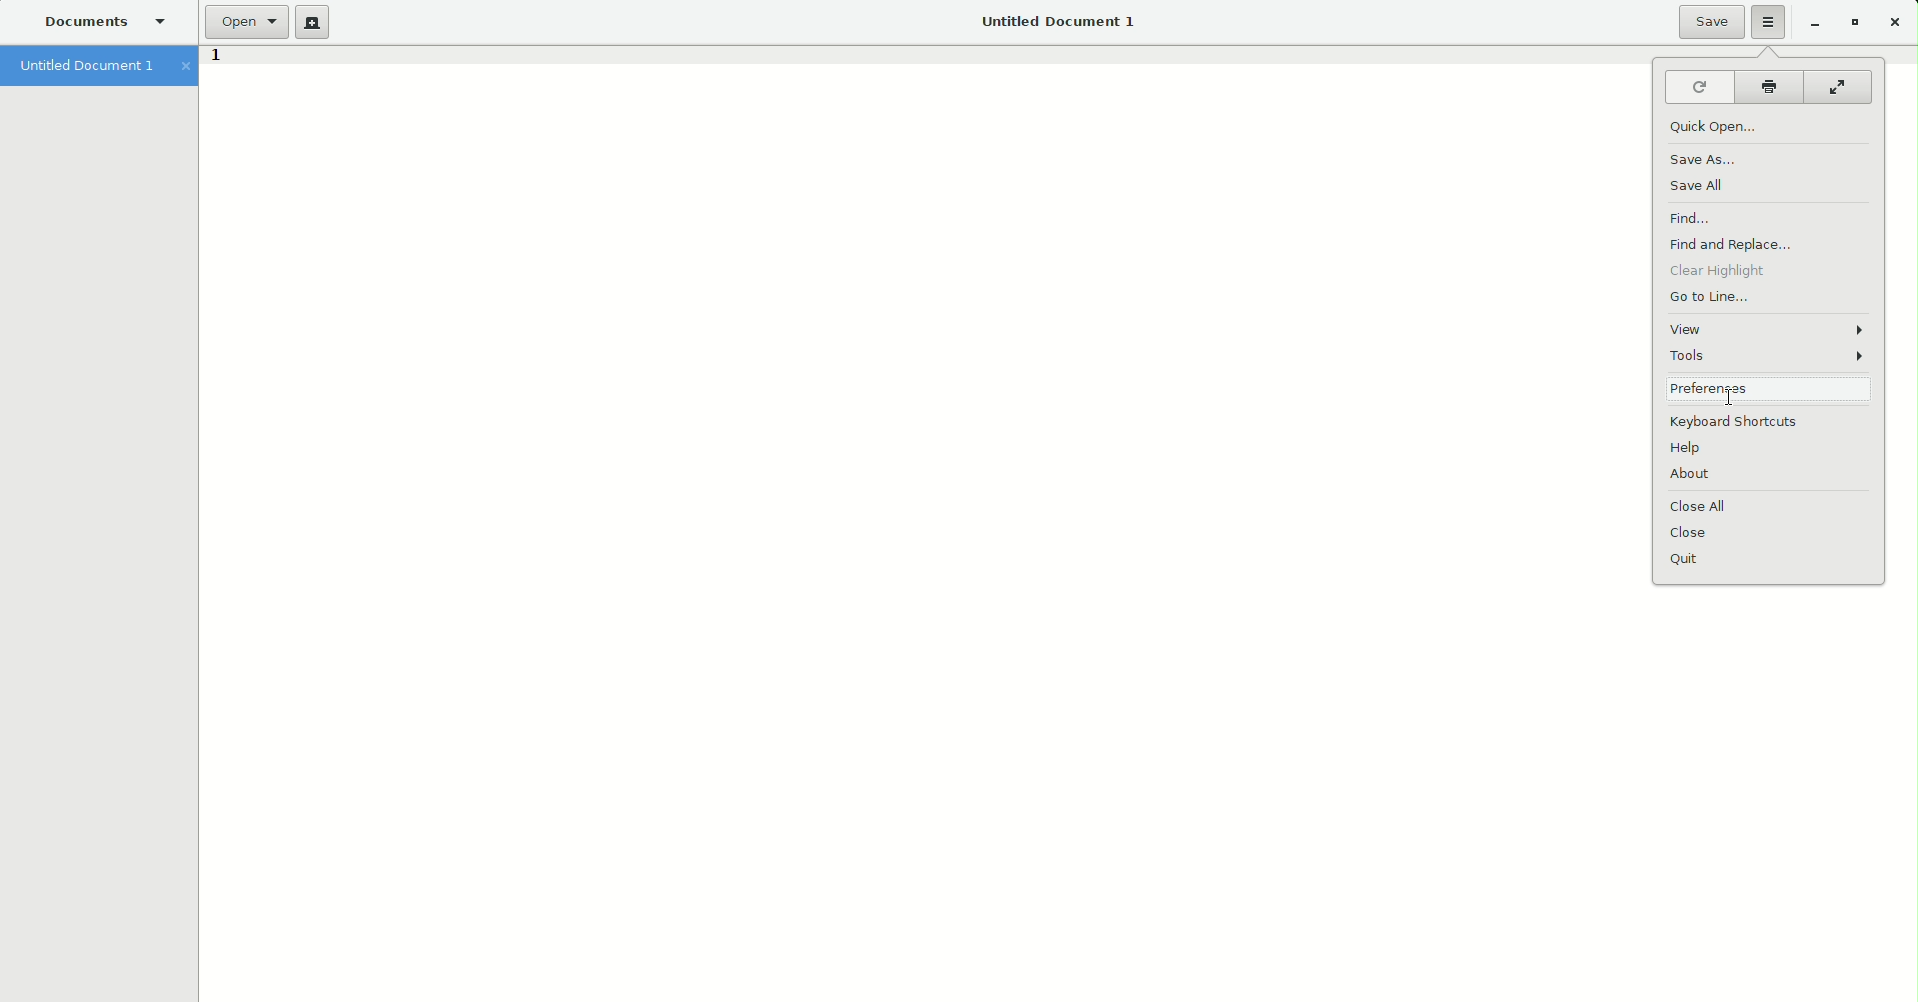 This screenshot has width=1918, height=1002. What do you see at coordinates (1728, 389) in the screenshot?
I see `Preferences` at bounding box center [1728, 389].